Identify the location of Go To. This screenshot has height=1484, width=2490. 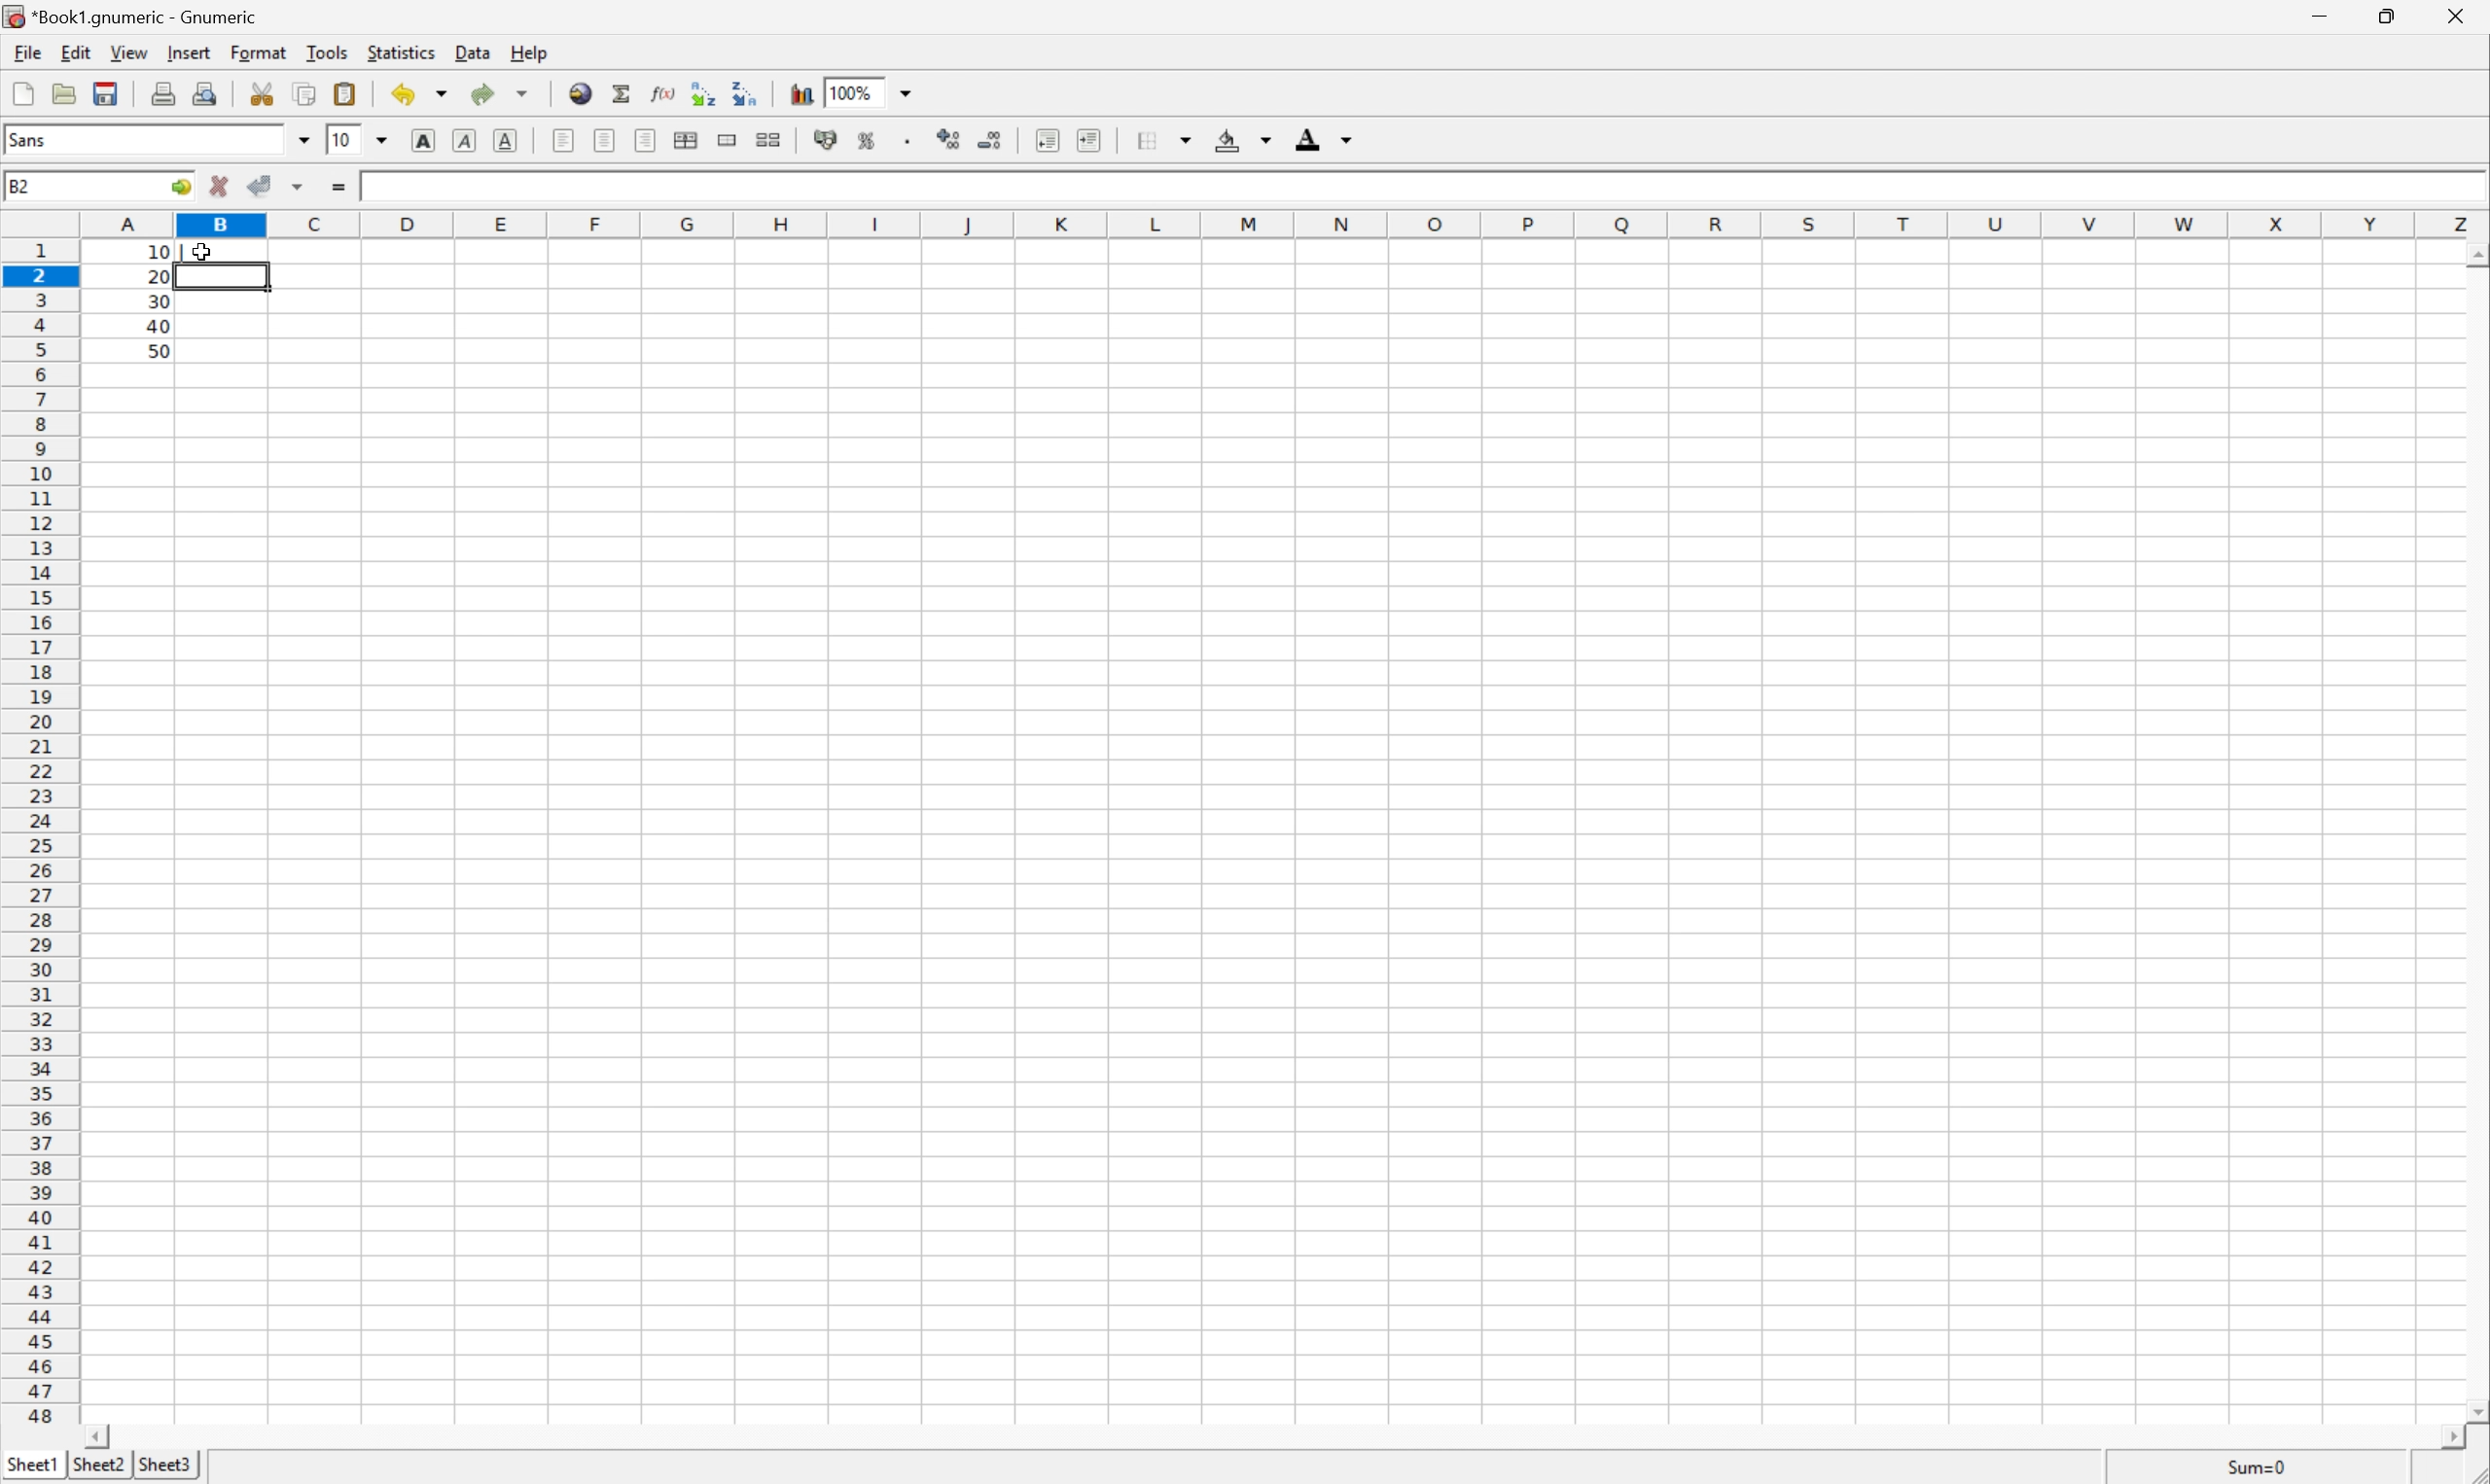
(179, 188).